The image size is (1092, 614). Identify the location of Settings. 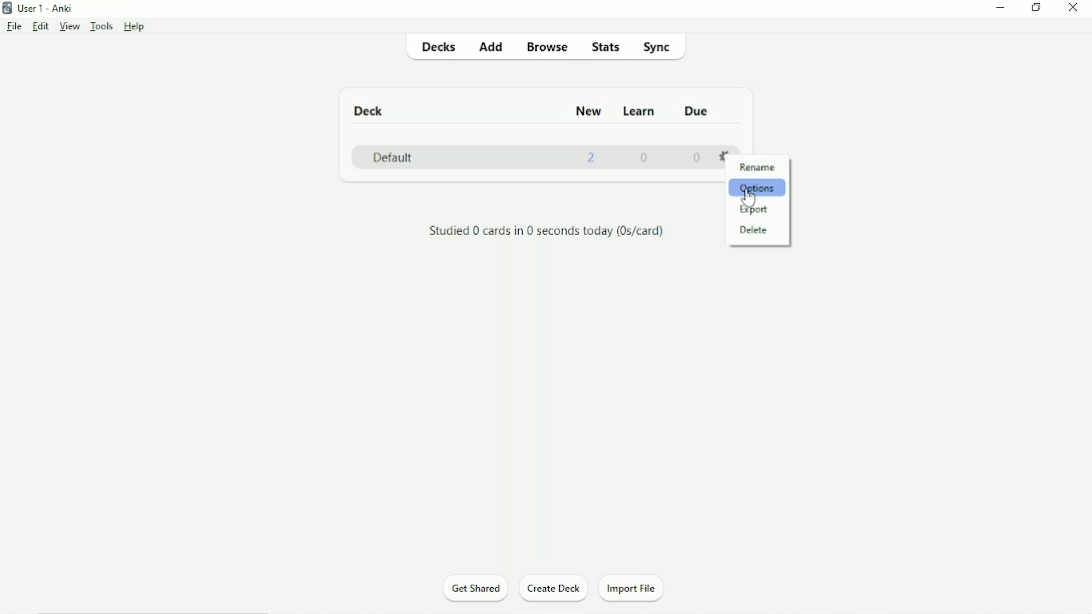
(727, 156).